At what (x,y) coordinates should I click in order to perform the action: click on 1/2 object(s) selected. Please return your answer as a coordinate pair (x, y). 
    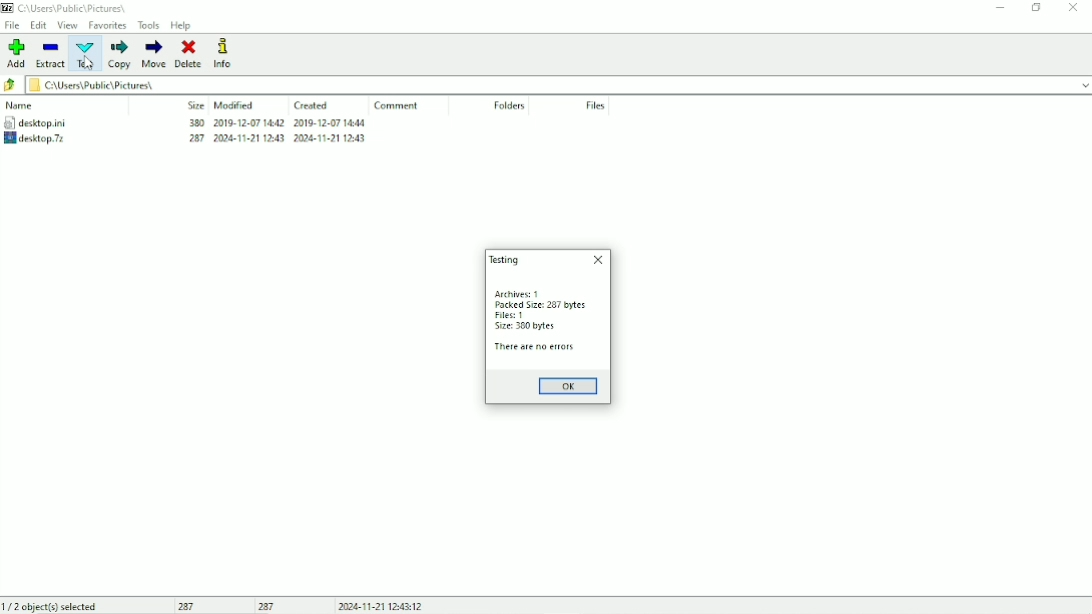
    Looking at the image, I should click on (53, 606).